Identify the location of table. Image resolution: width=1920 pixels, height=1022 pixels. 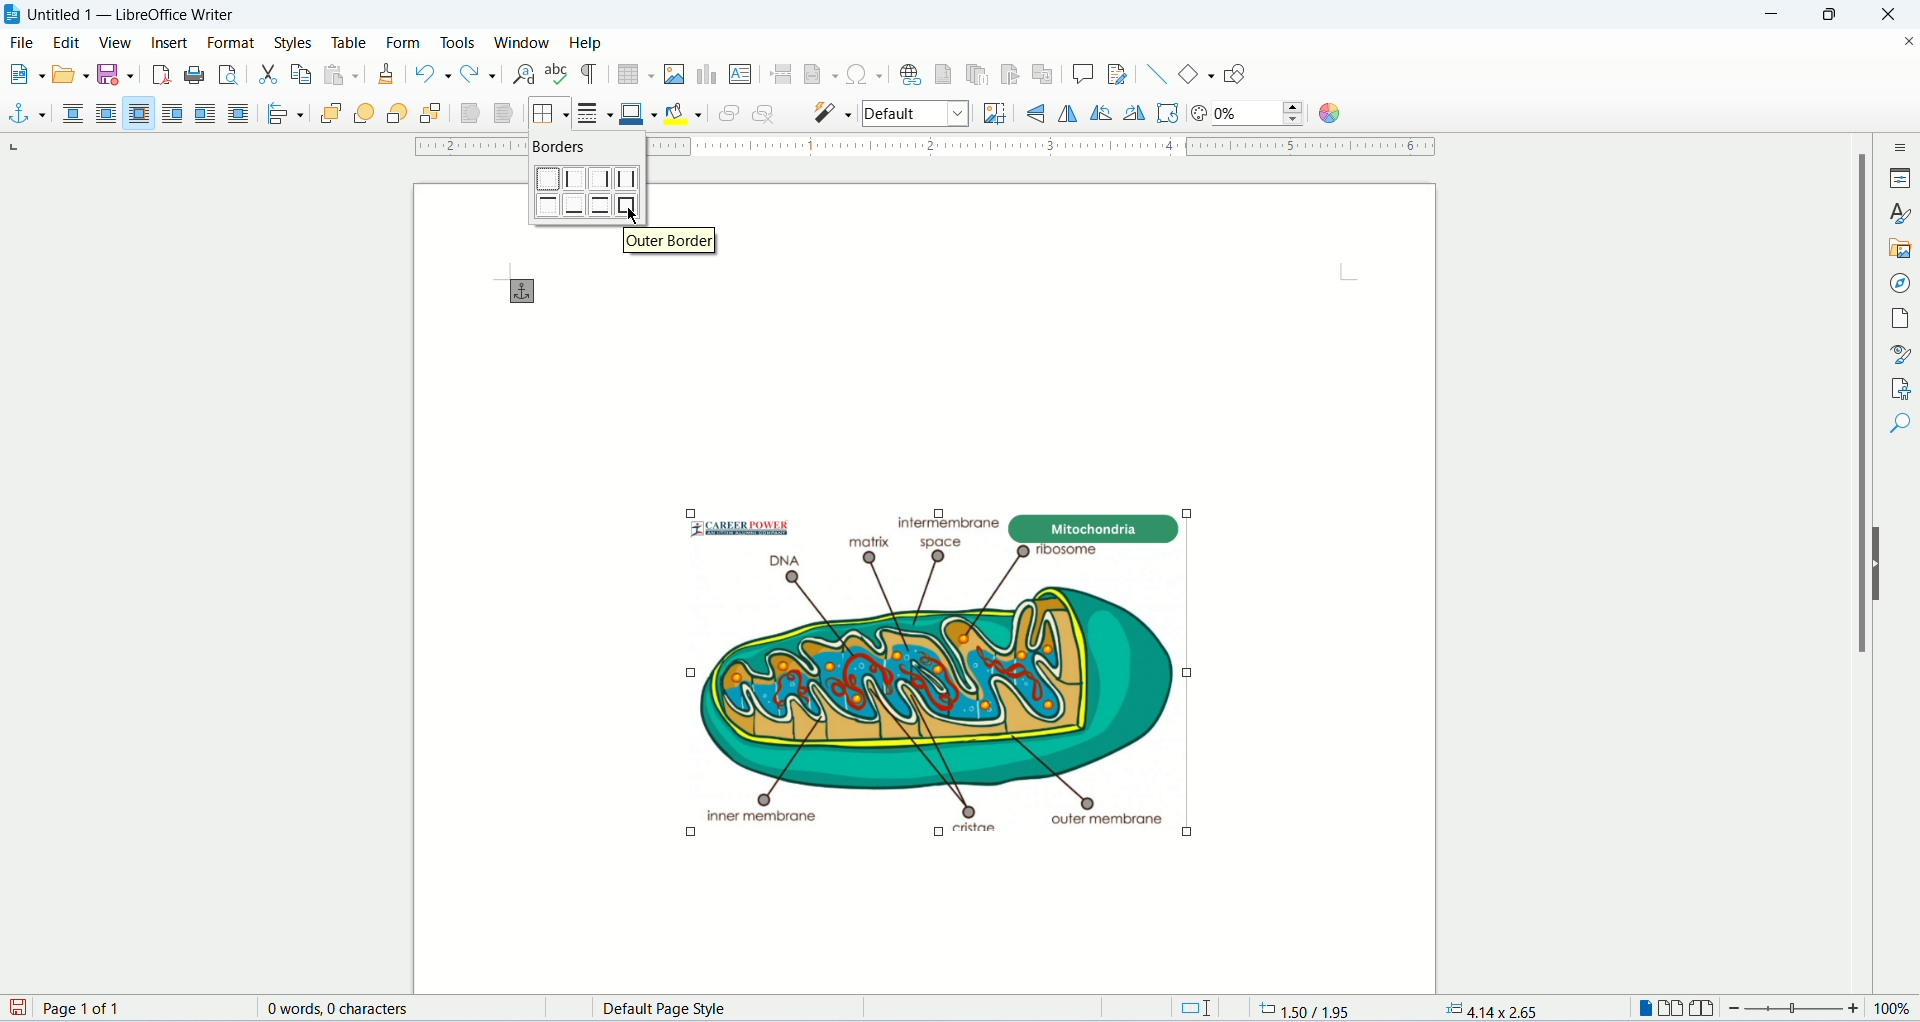
(350, 43).